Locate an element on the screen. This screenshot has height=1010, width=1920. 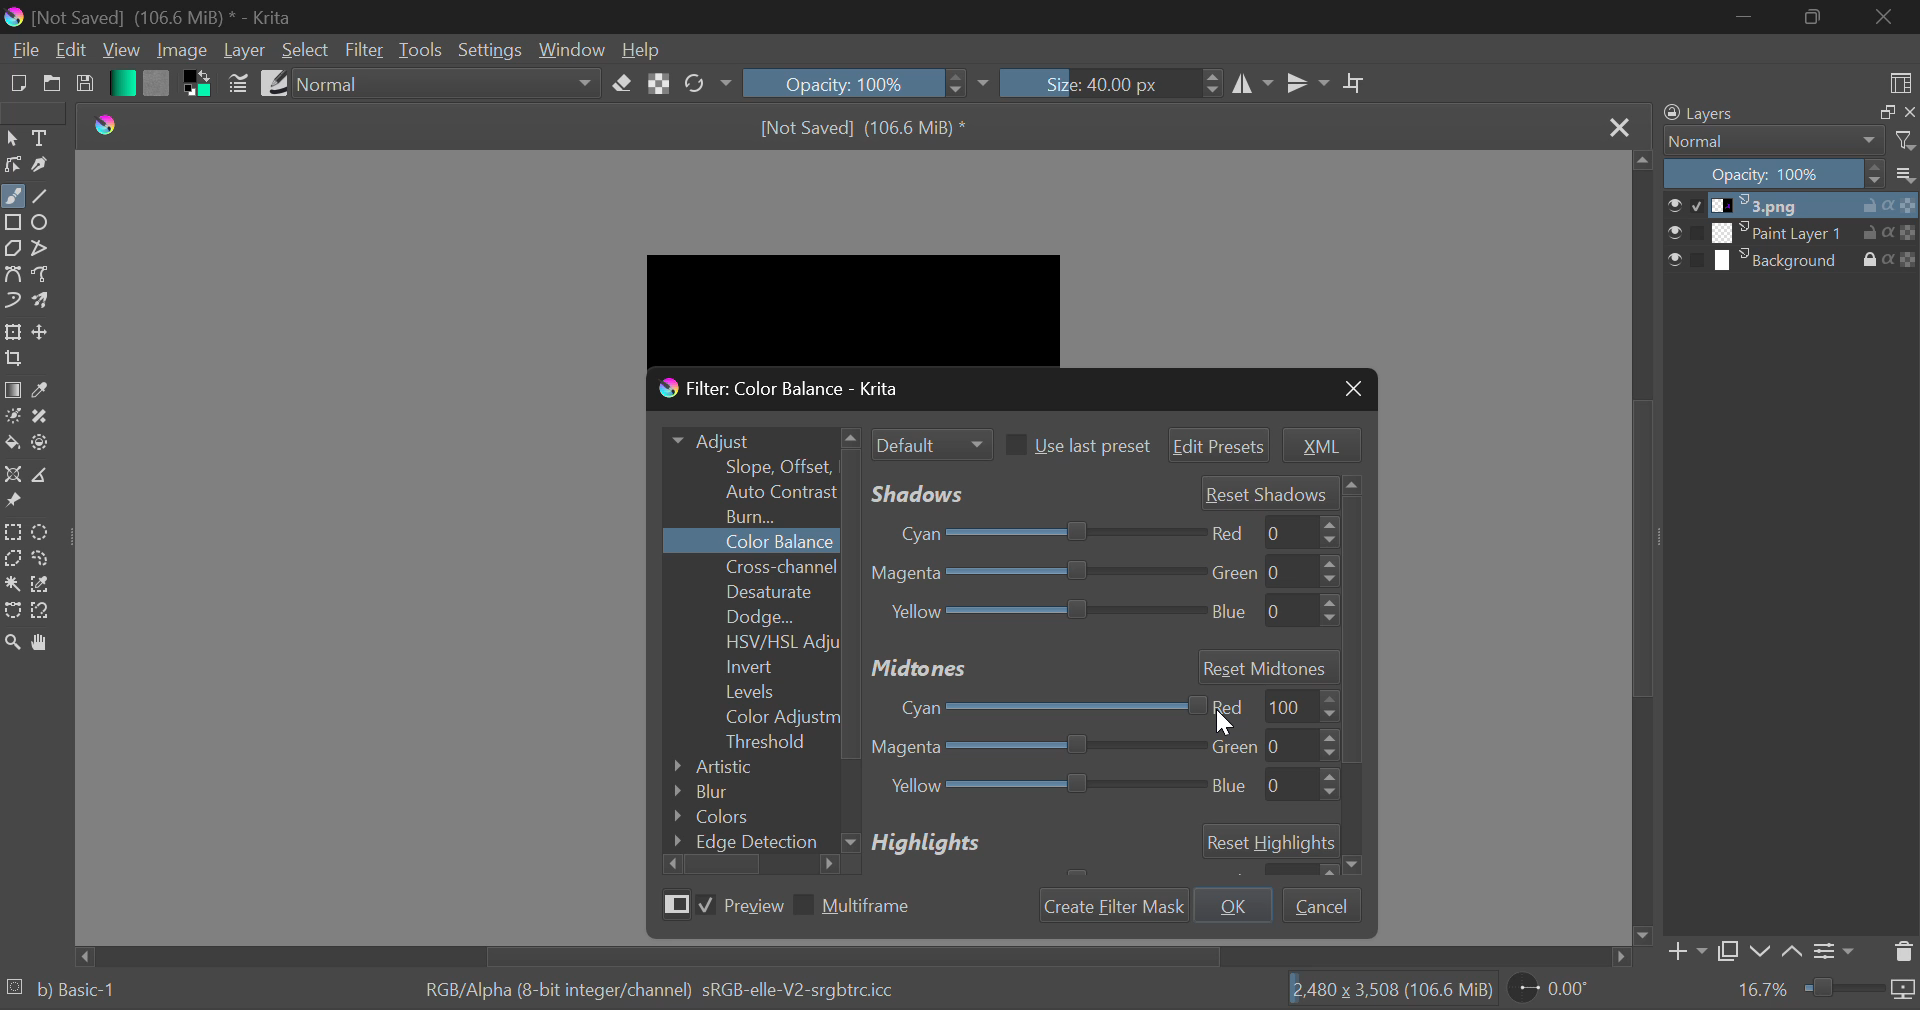
Cyan-Red Adjustment Slider is located at coordinates (1039, 704).